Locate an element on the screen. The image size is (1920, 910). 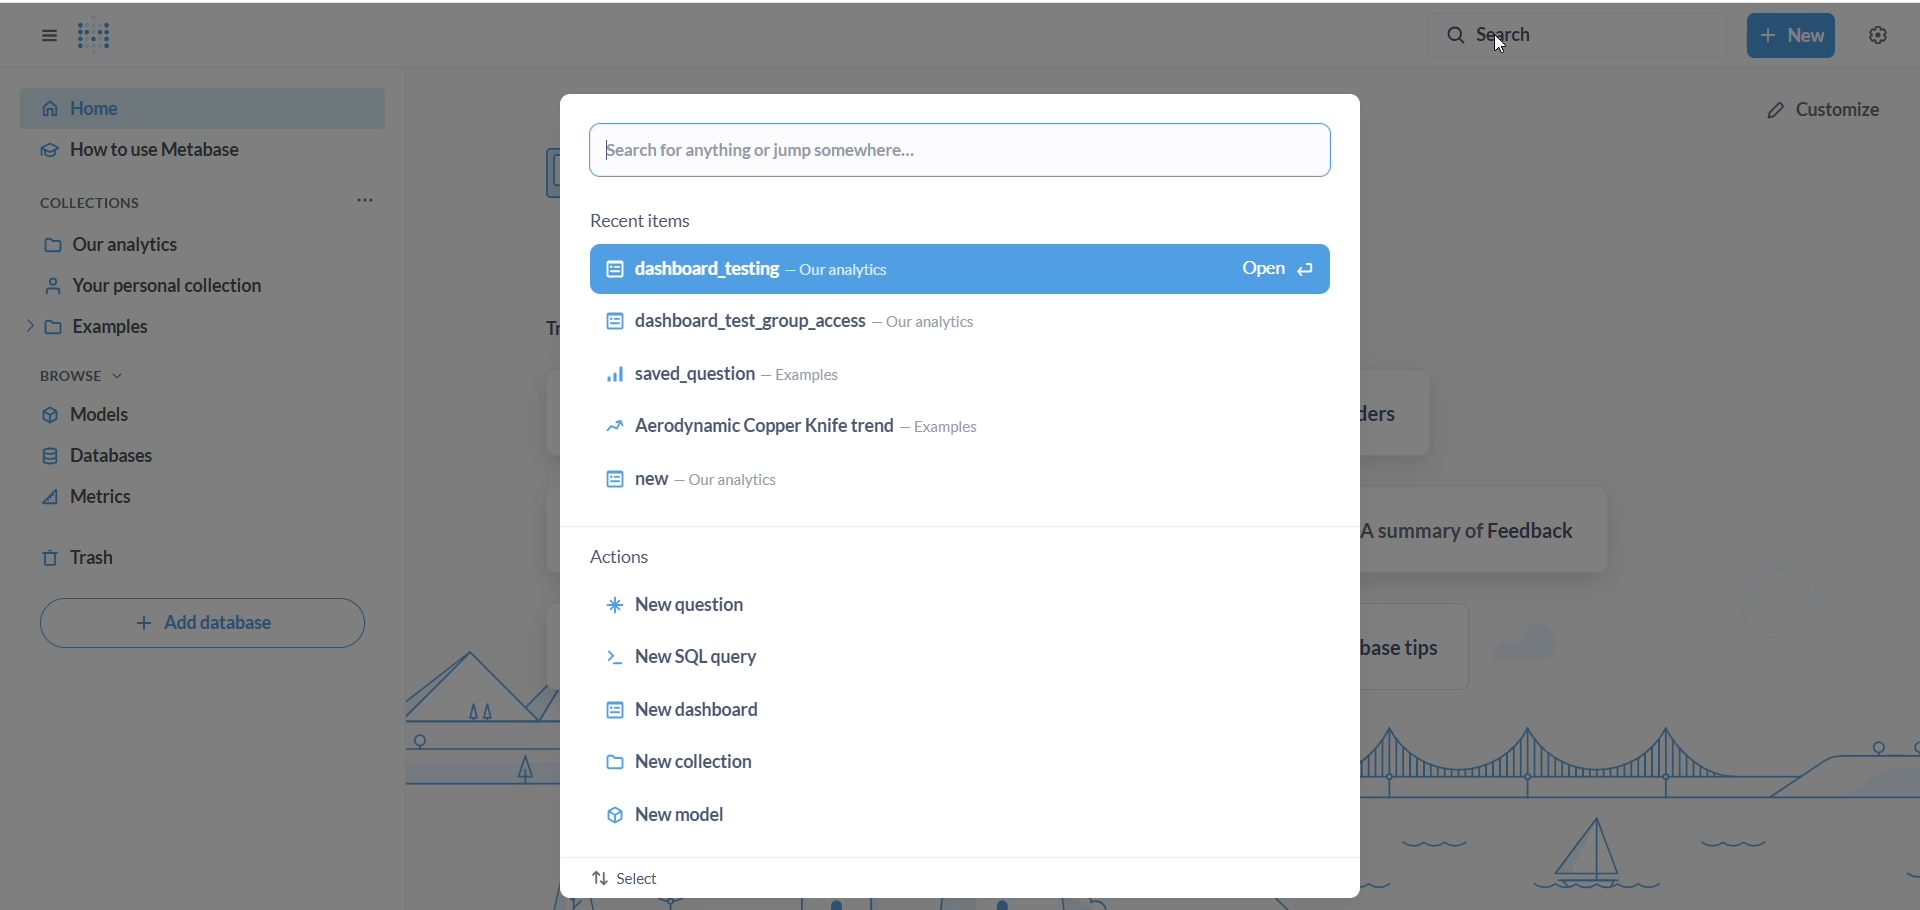
our analytics is located at coordinates (199, 247).